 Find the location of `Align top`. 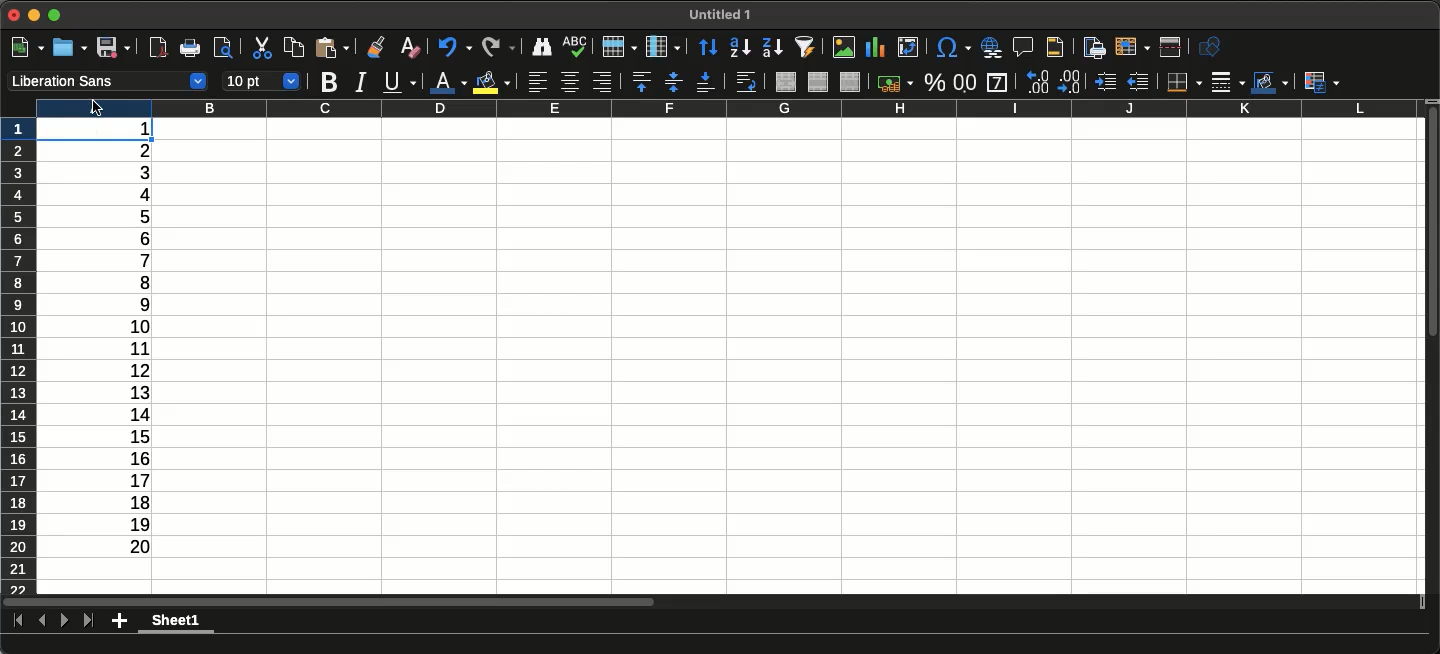

Align top is located at coordinates (639, 81).